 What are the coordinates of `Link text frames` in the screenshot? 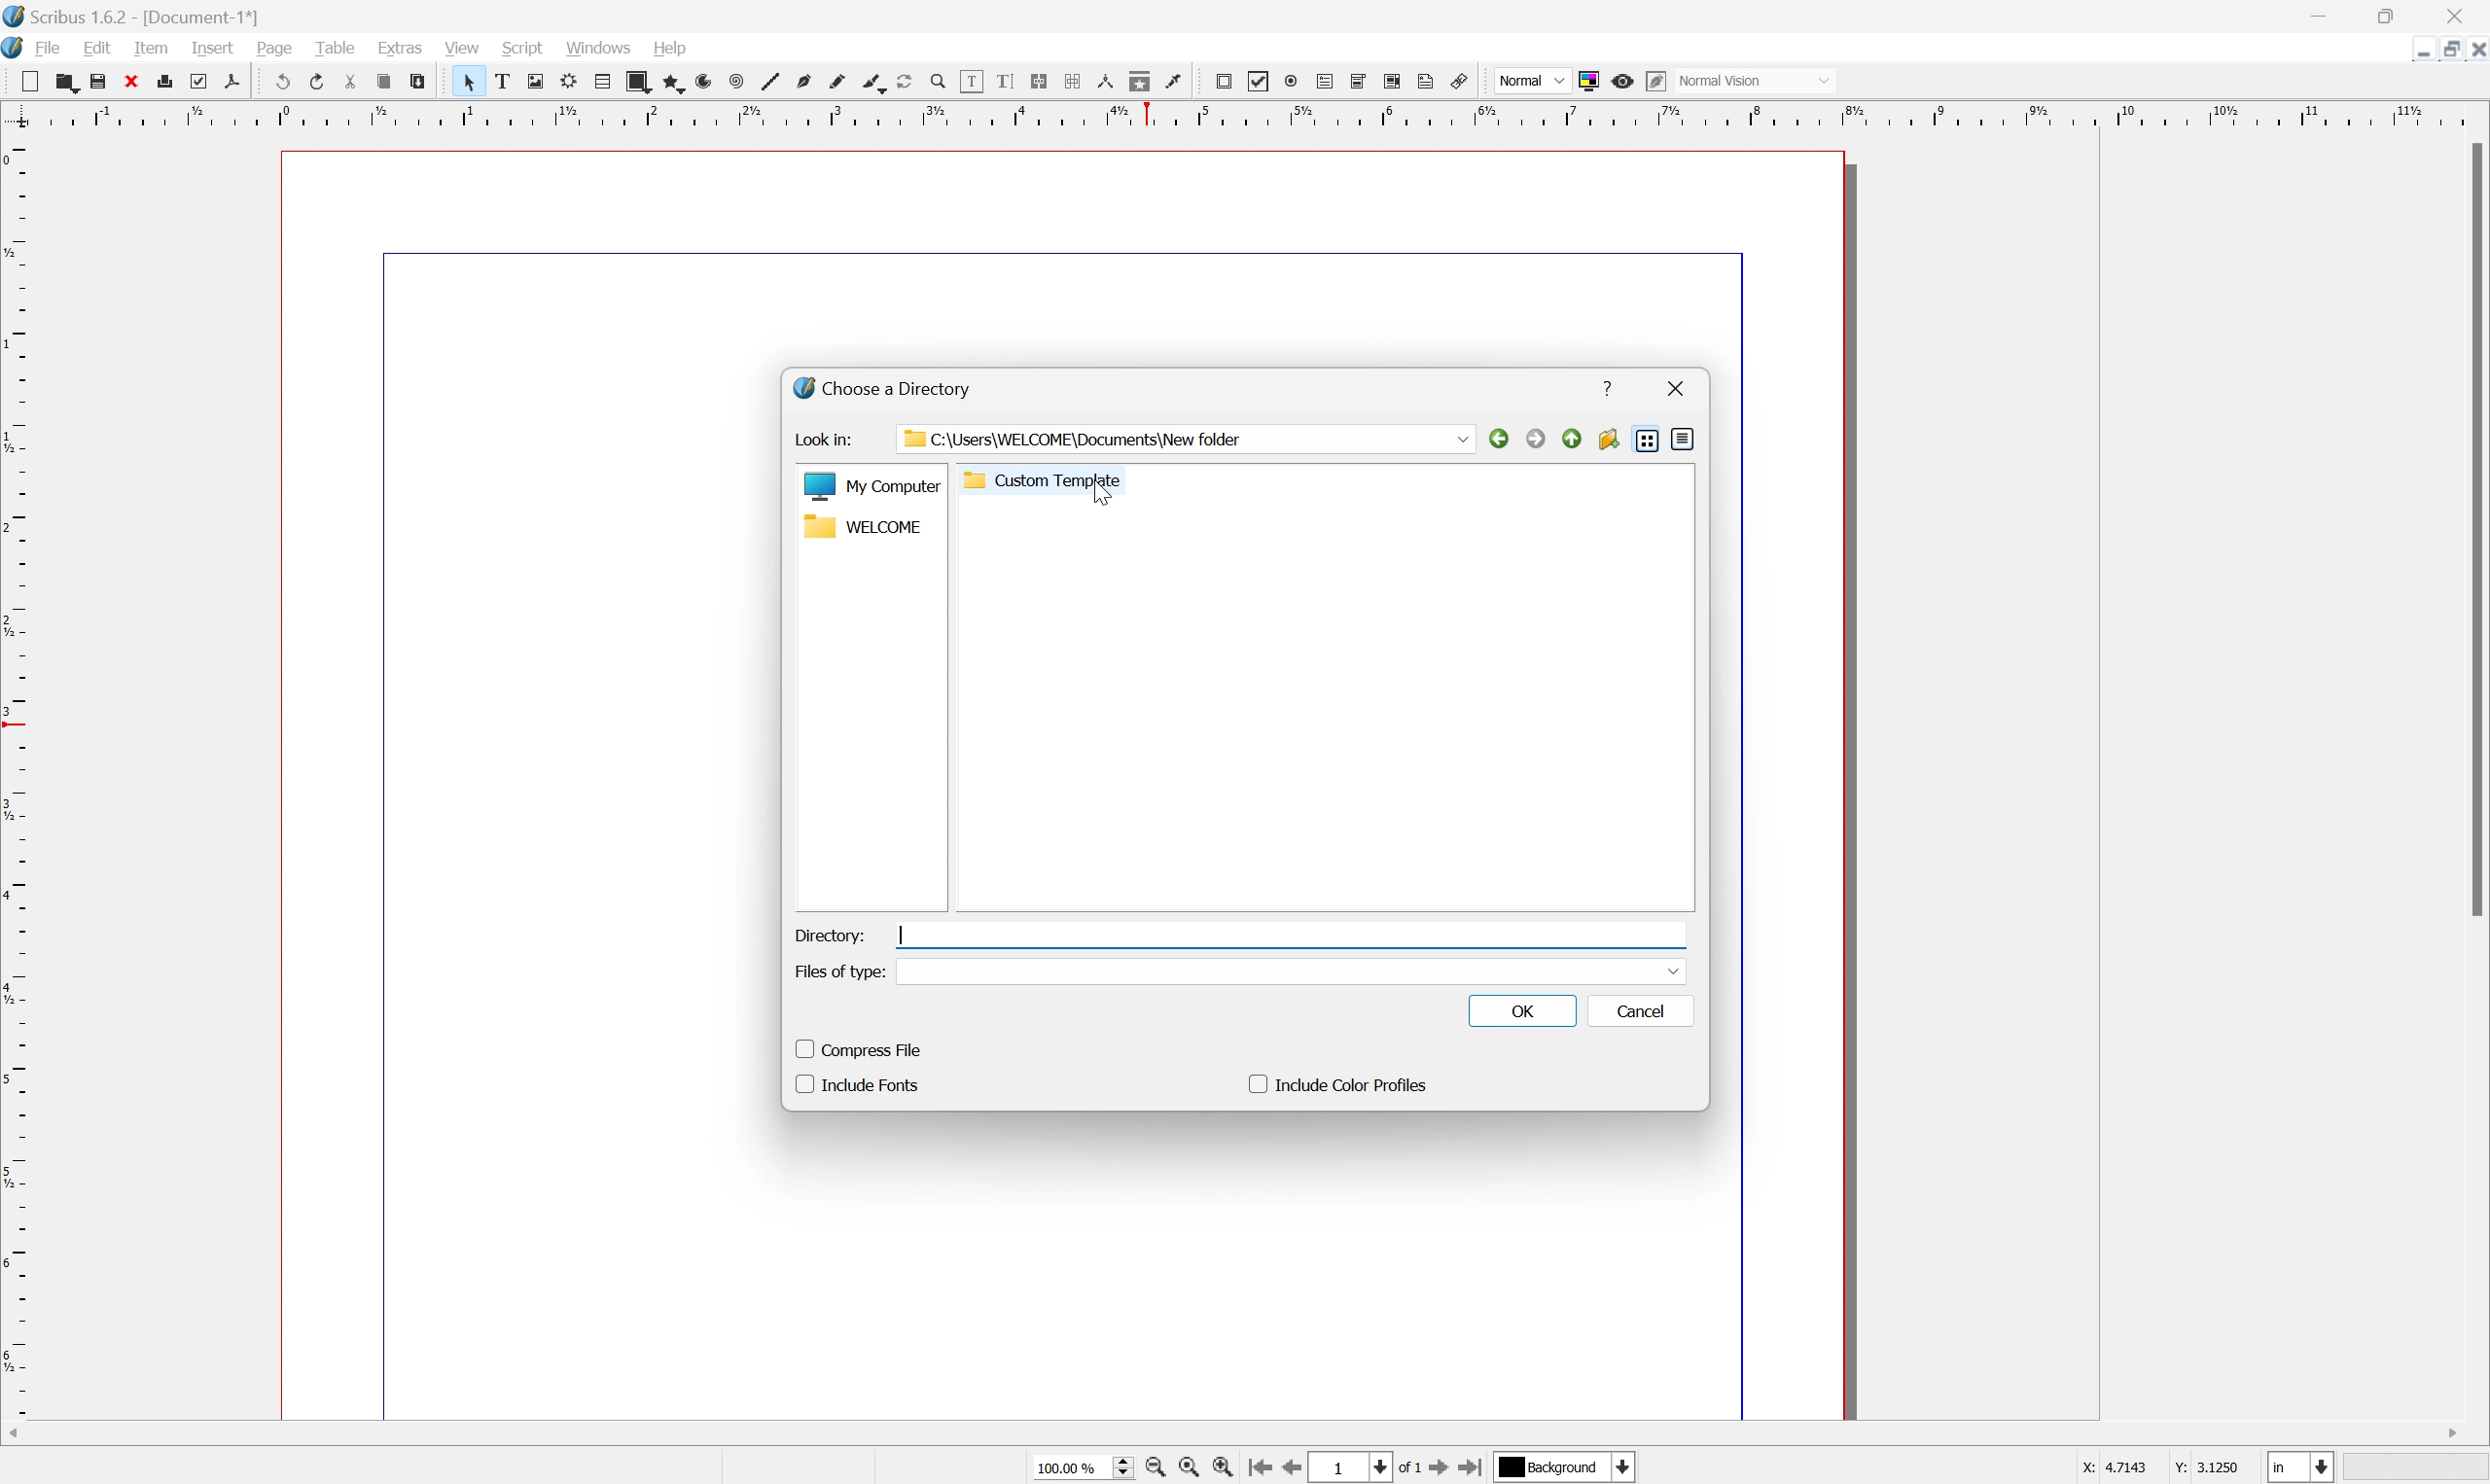 It's located at (1043, 82).